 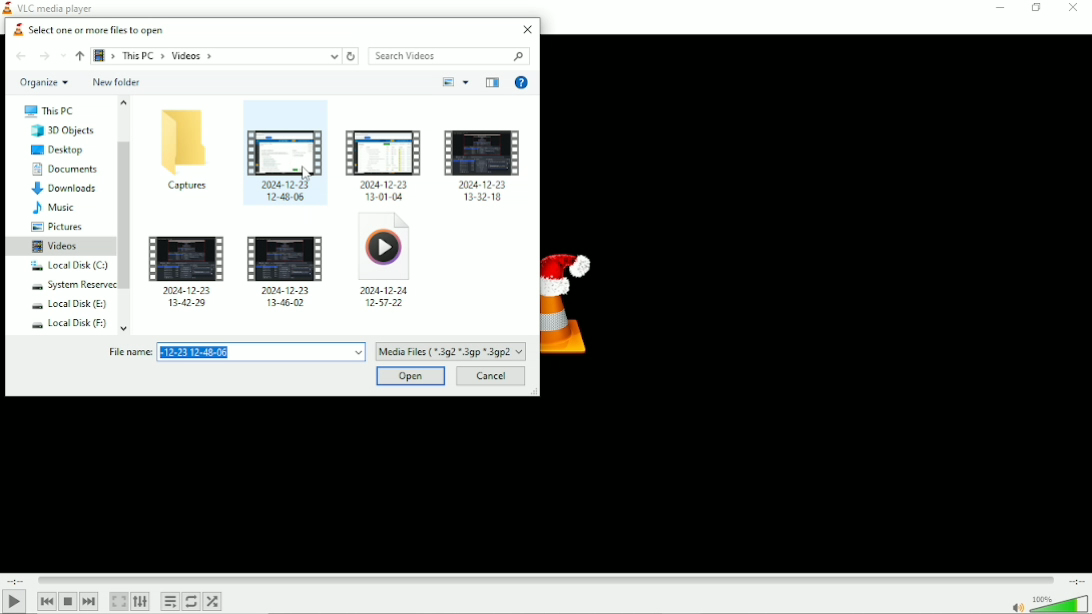 I want to click on Toggle the video in fullscreen, so click(x=118, y=601).